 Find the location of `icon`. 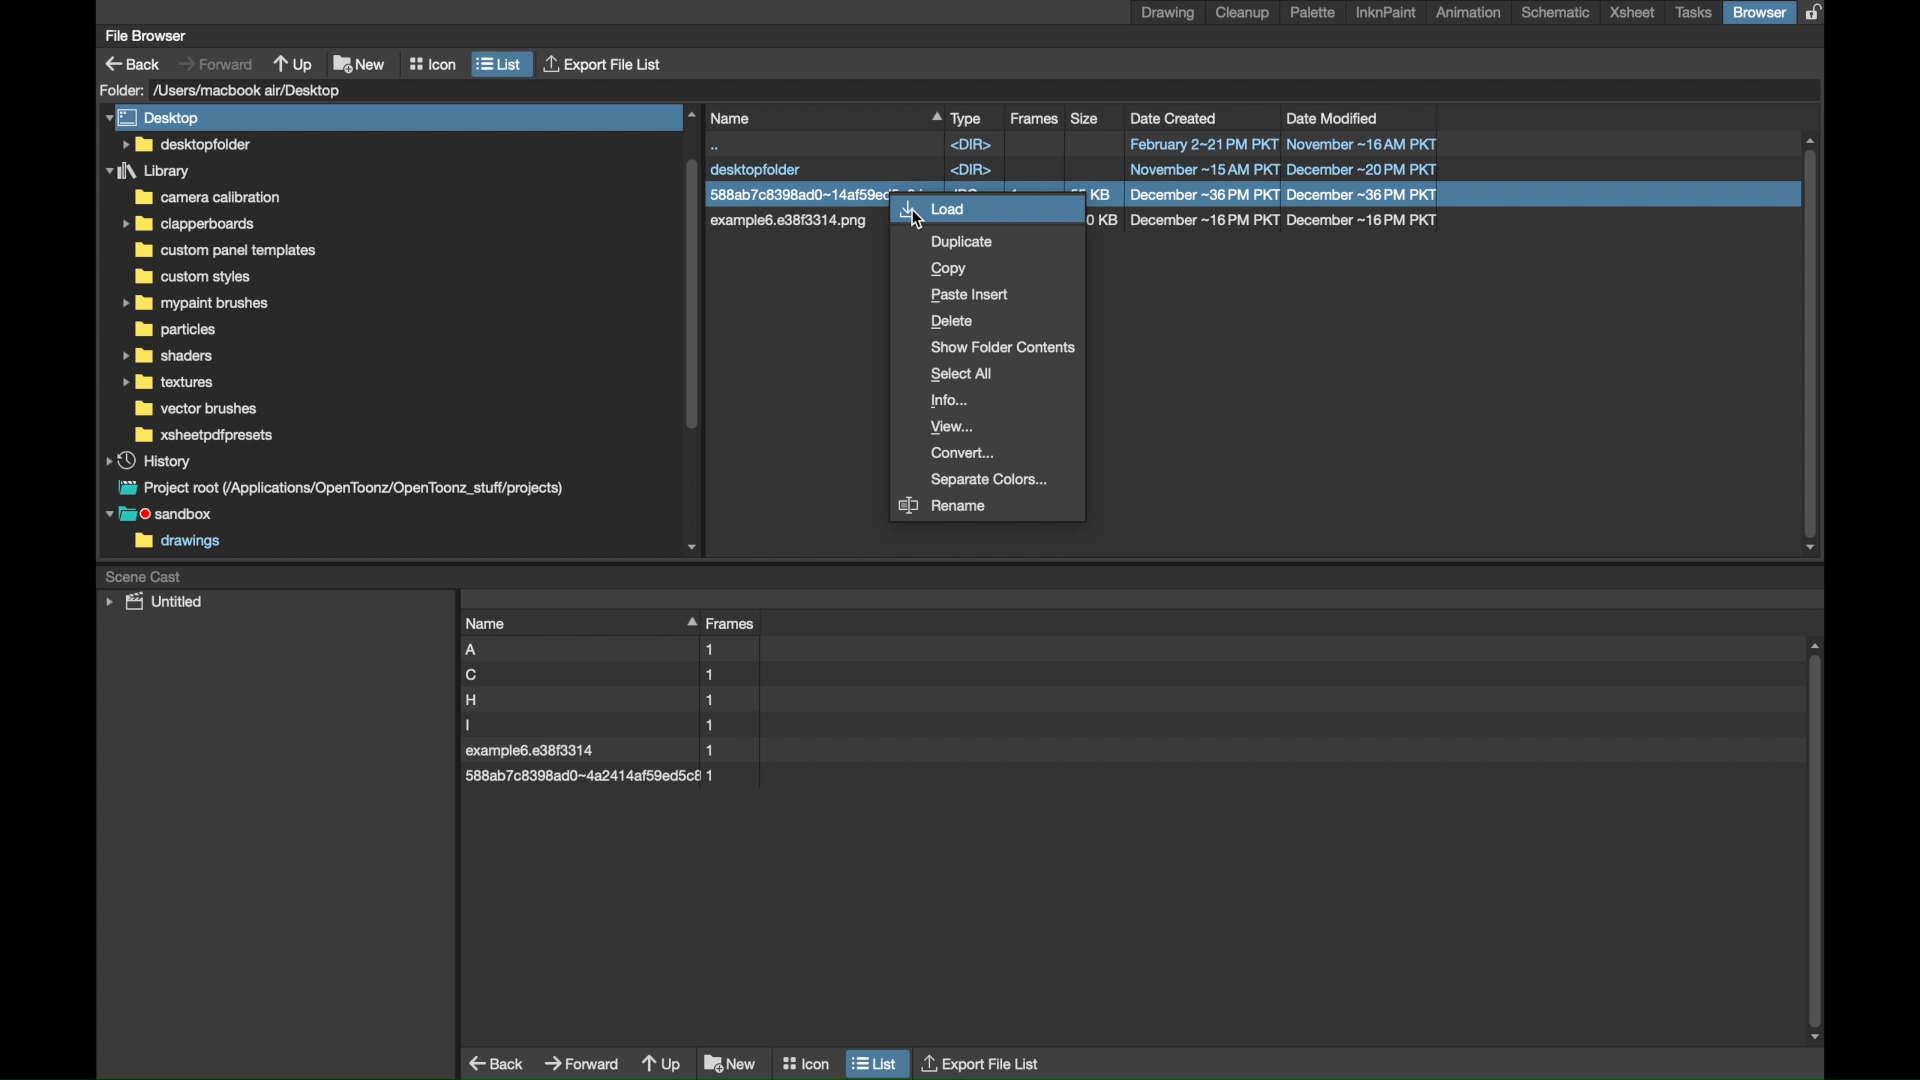

icon is located at coordinates (433, 64).